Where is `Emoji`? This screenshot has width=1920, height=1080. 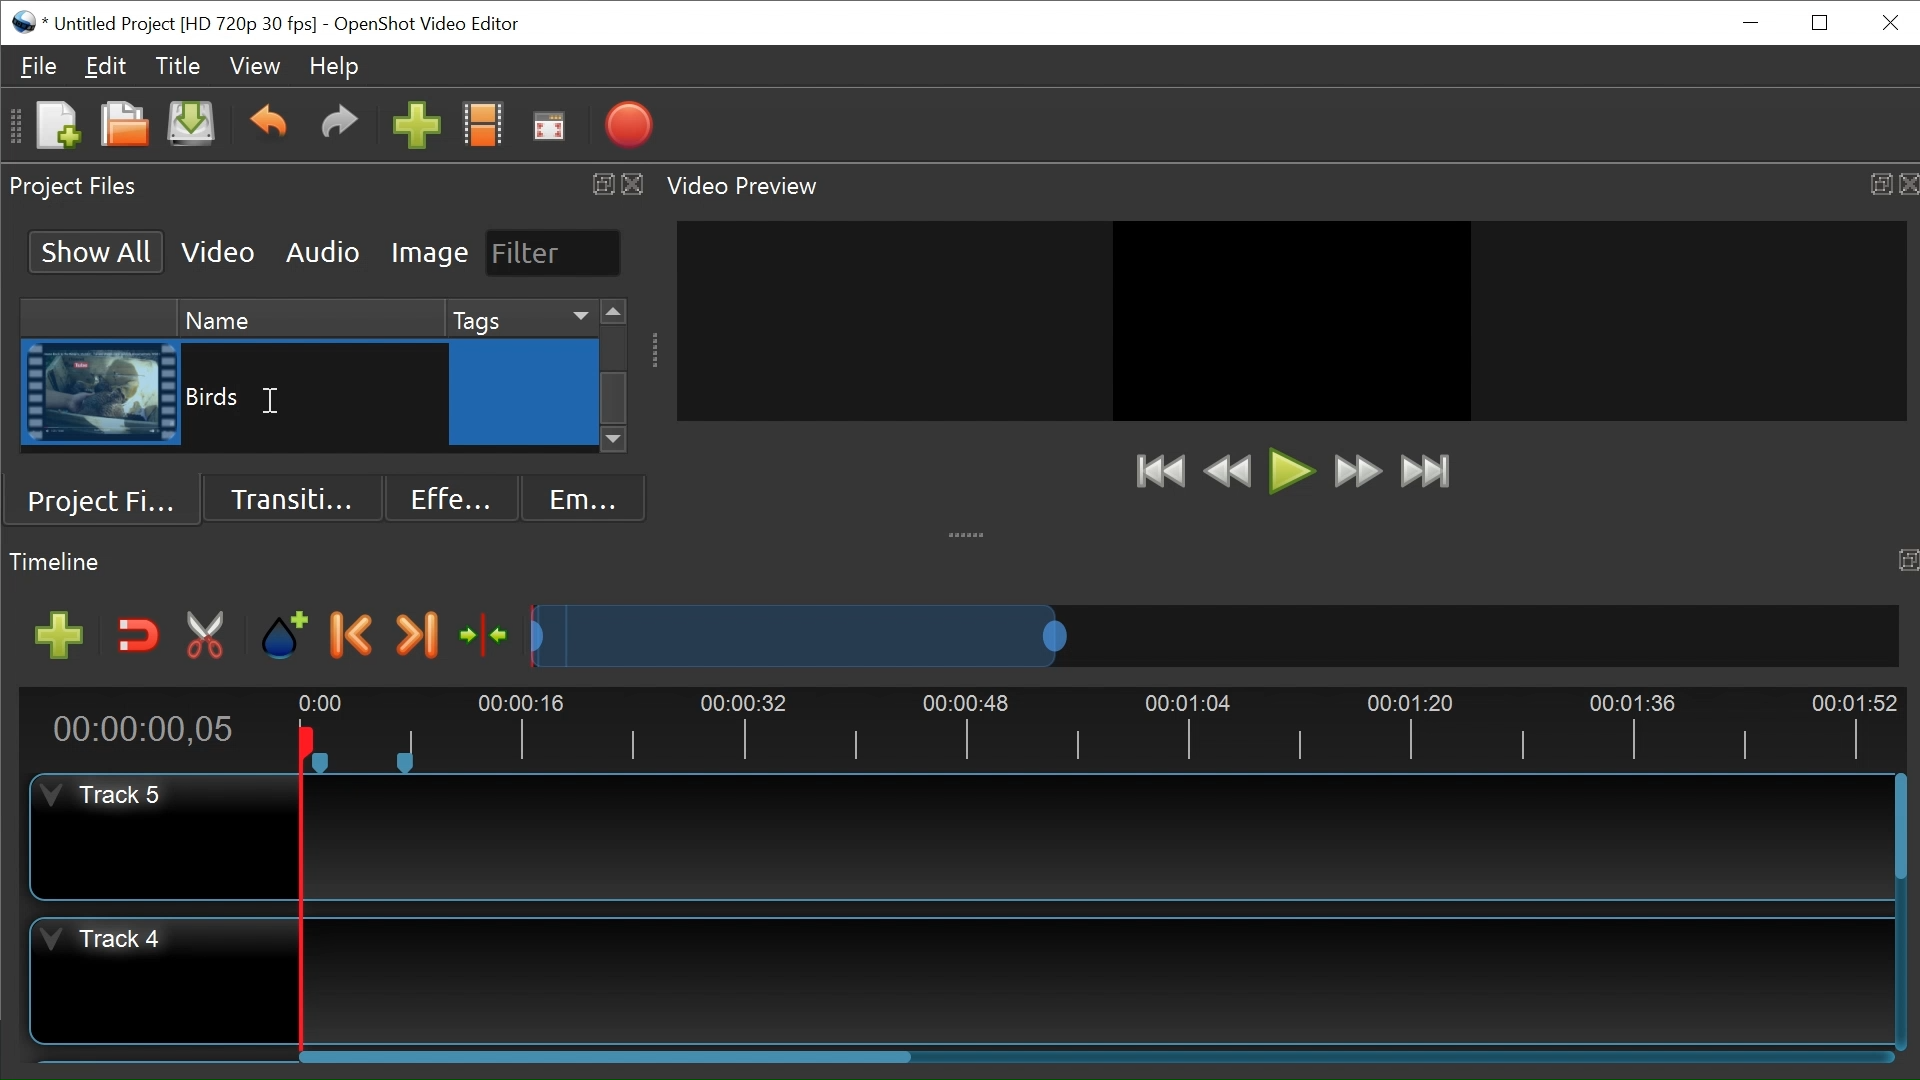
Emoji is located at coordinates (579, 497).